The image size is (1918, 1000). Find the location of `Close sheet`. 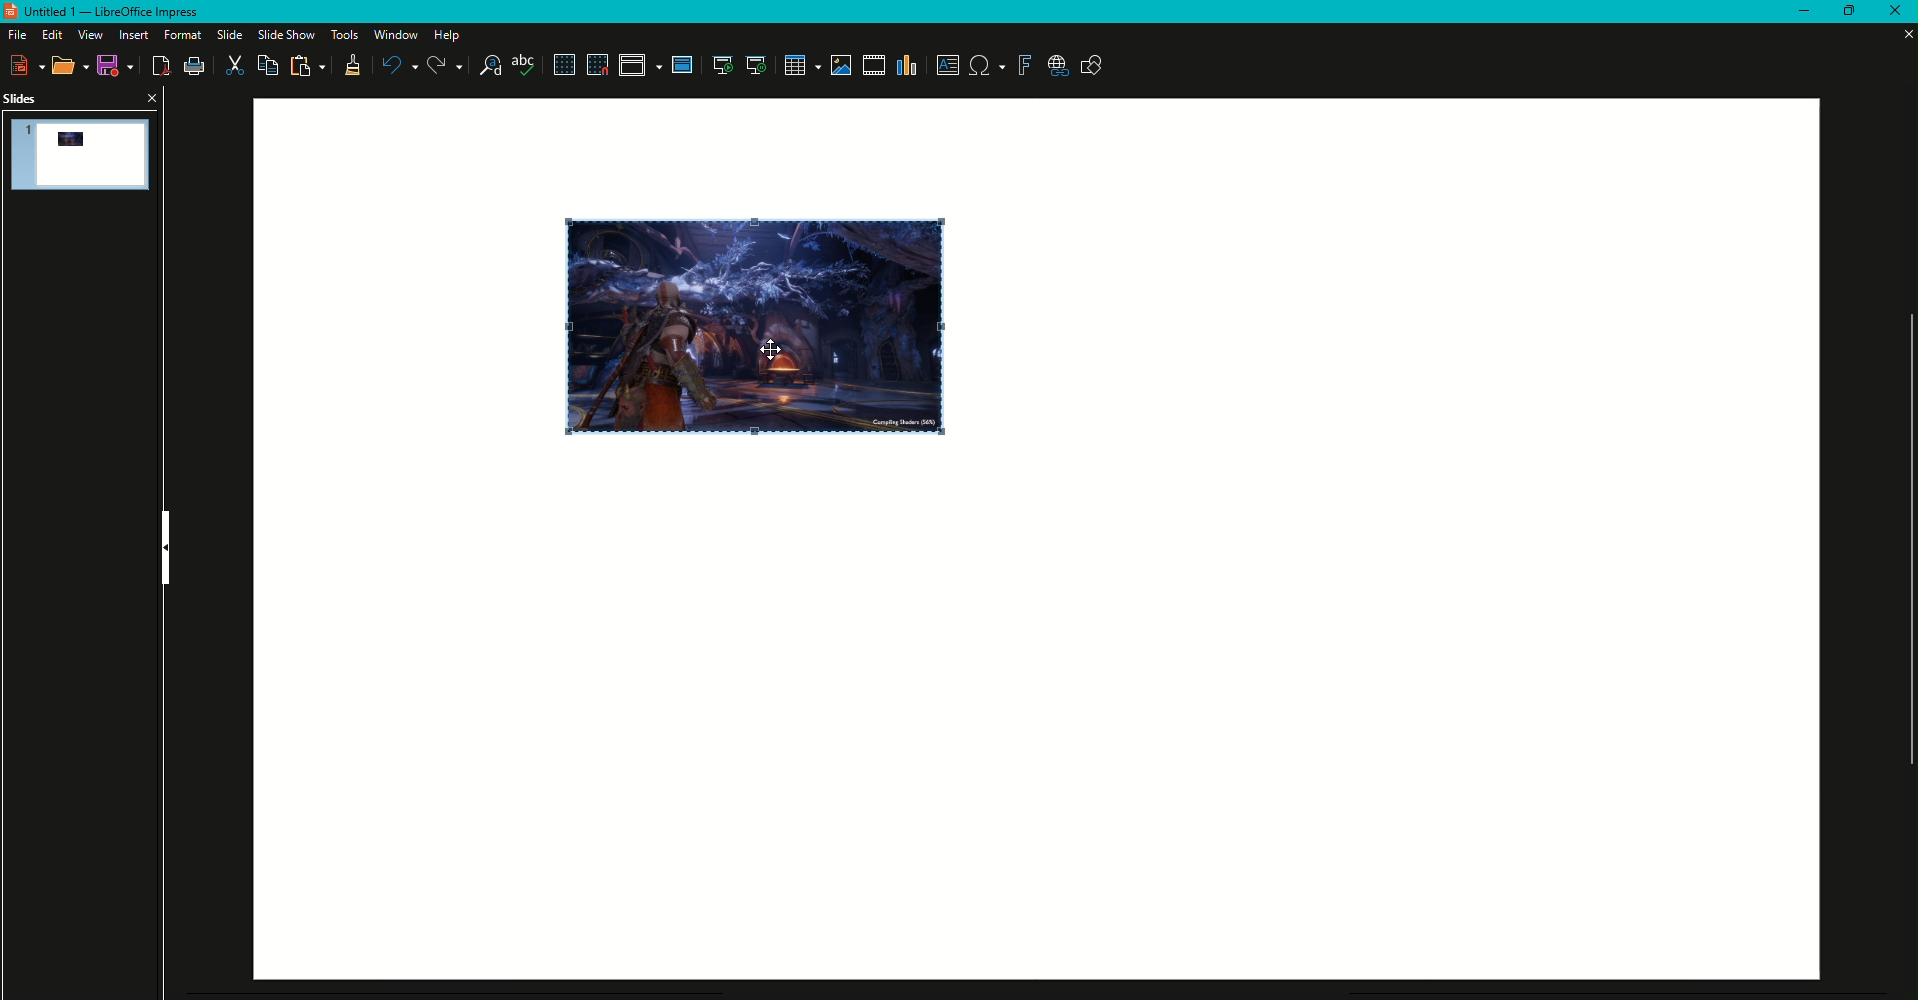

Close sheet is located at coordinates (1900, 34).